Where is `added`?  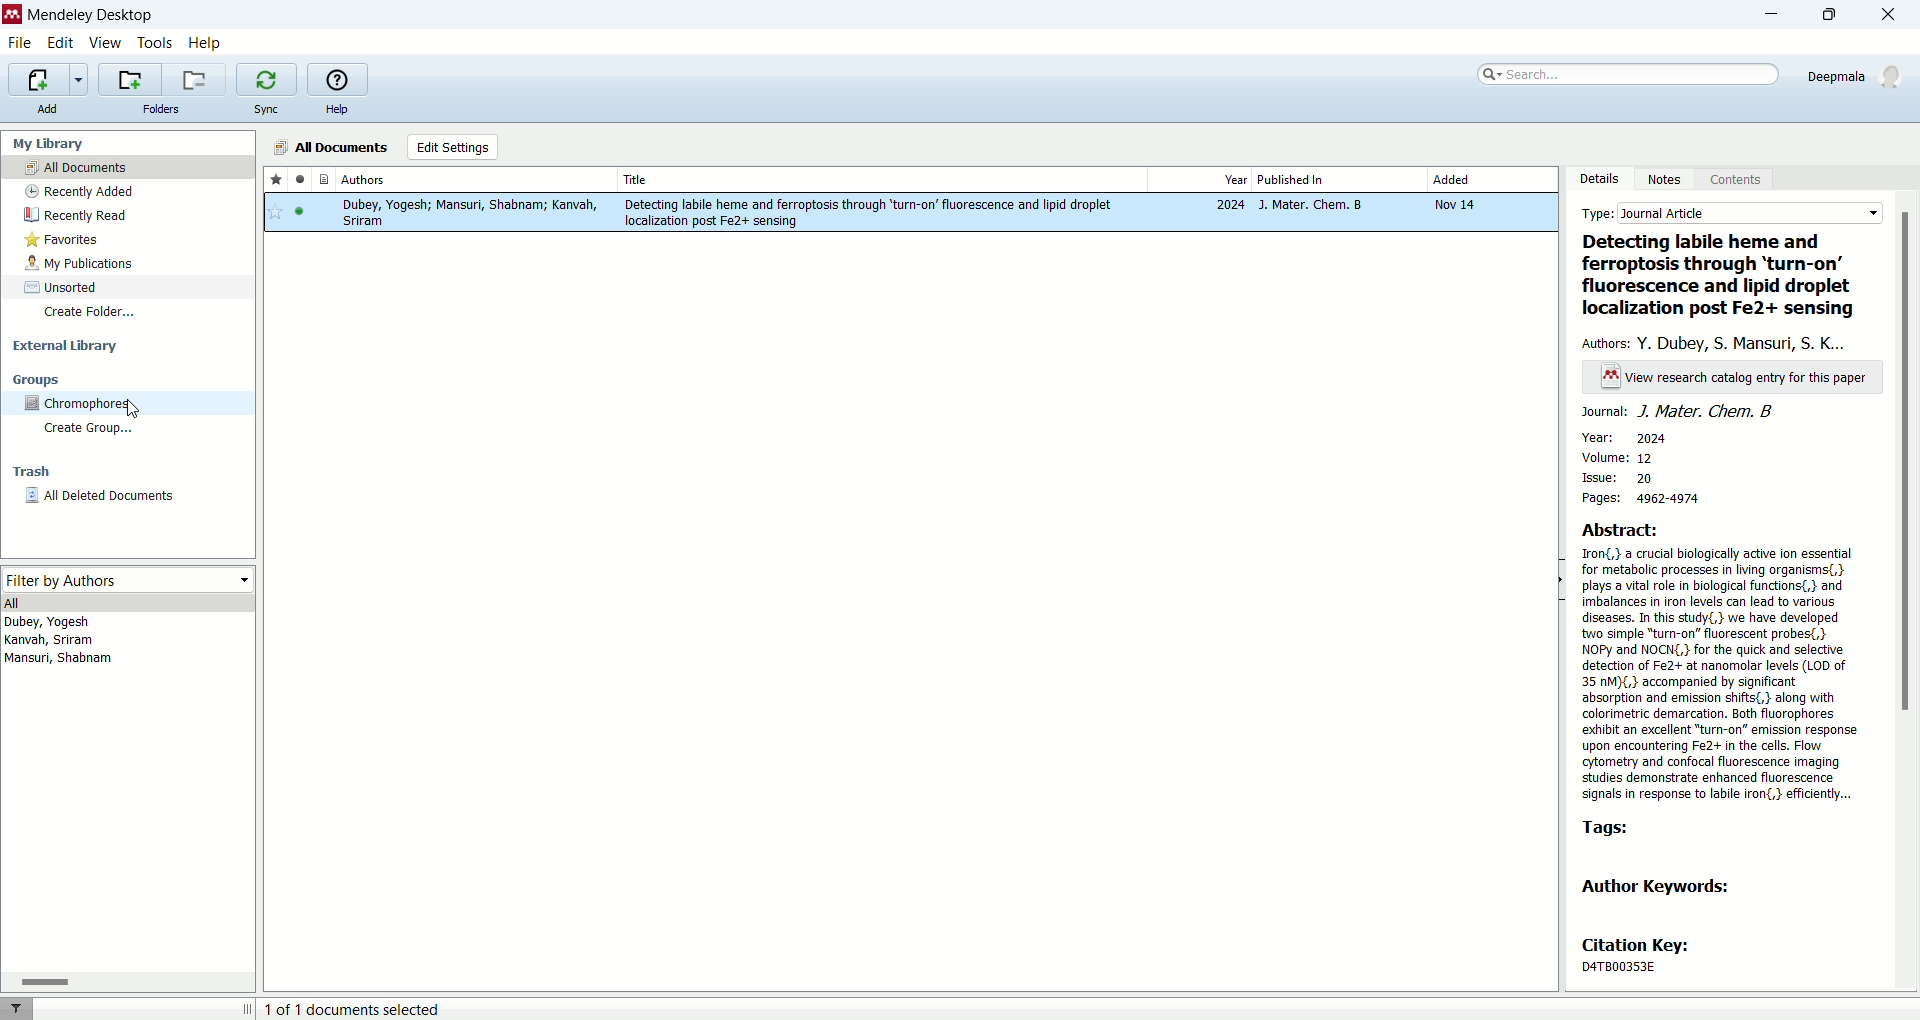
added is located at coordinates (1489, 179).